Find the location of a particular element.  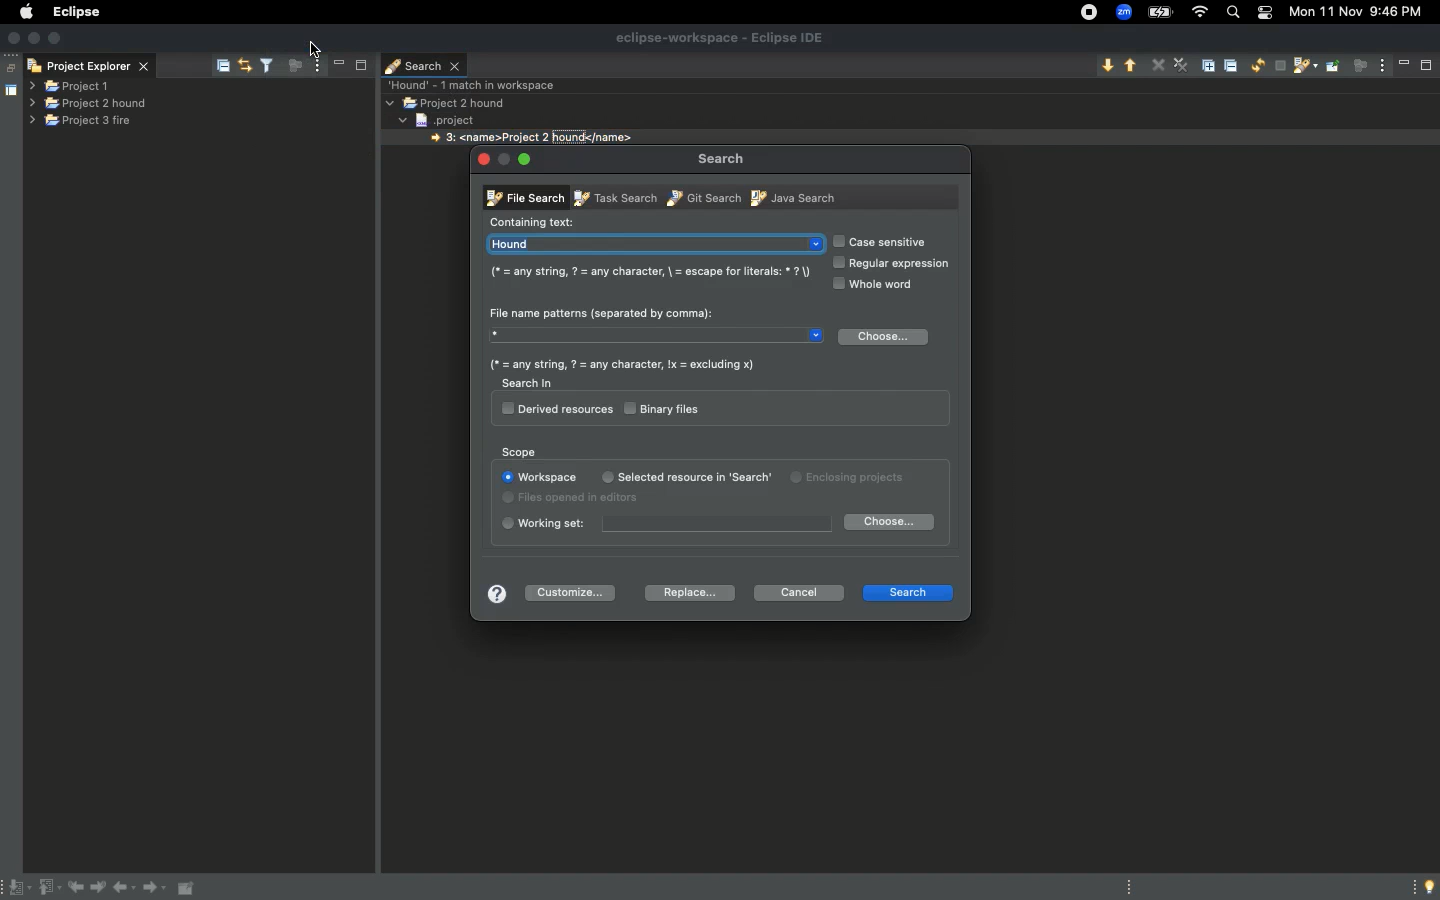

collapse all is located at coordinates (222, 63).